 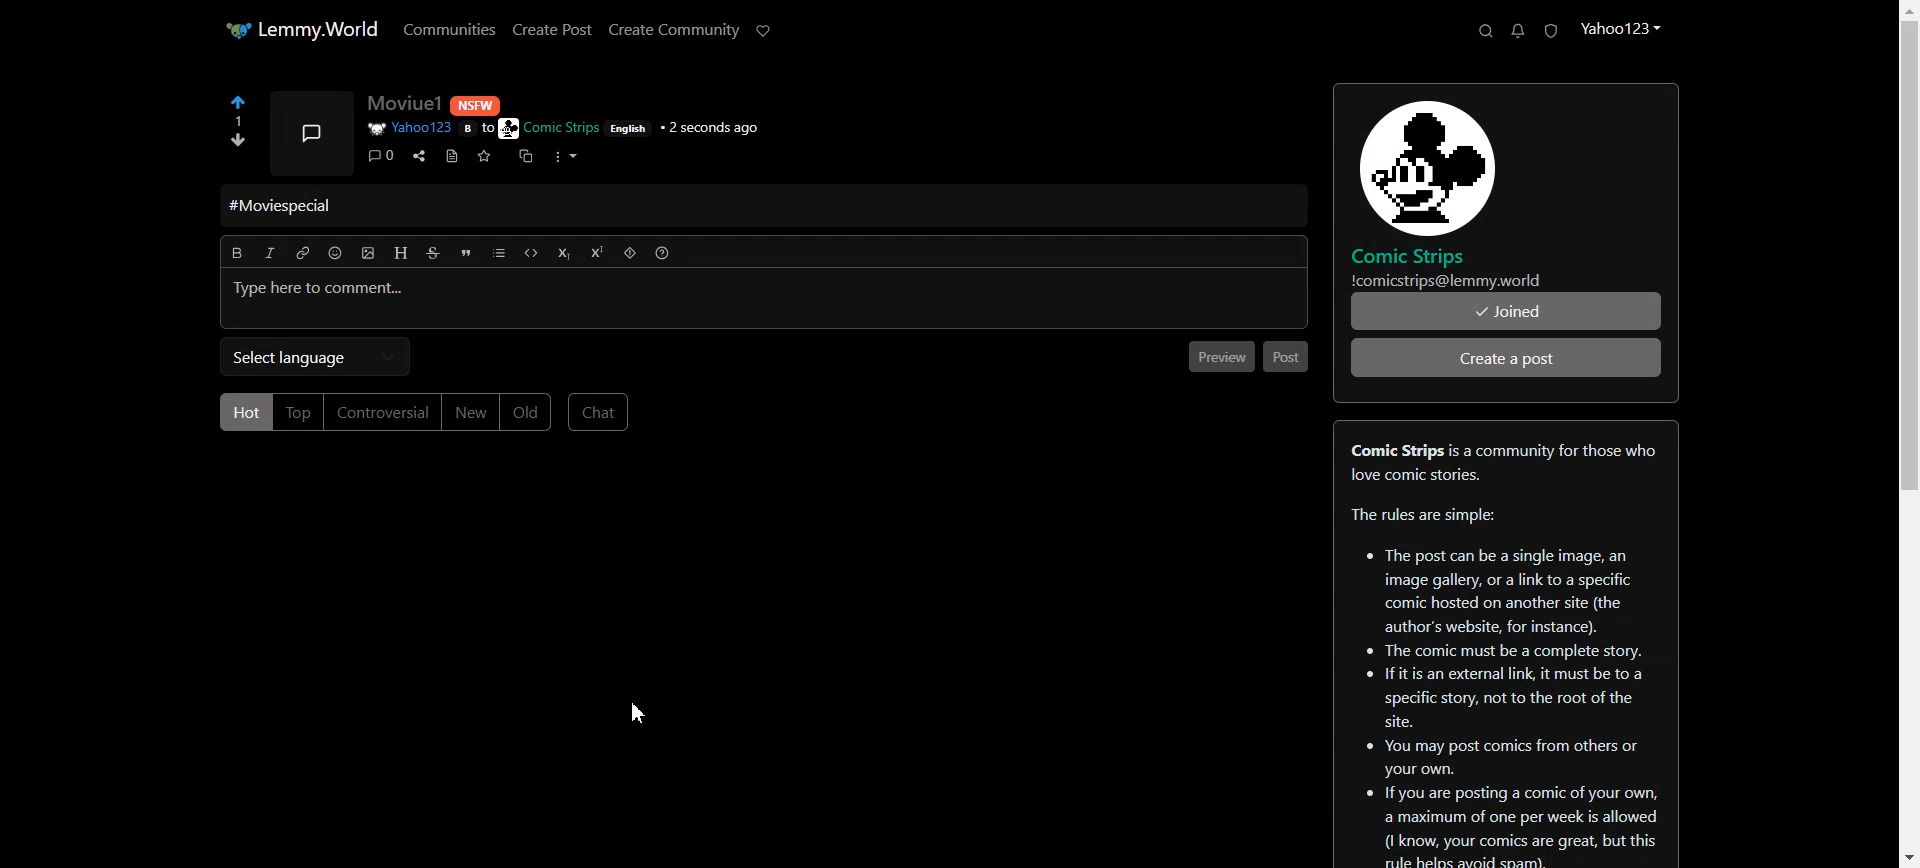 What do you see at coordinates (1504, 648) in the screenshot?
I see `Text` at bounding box center [1504, 648].